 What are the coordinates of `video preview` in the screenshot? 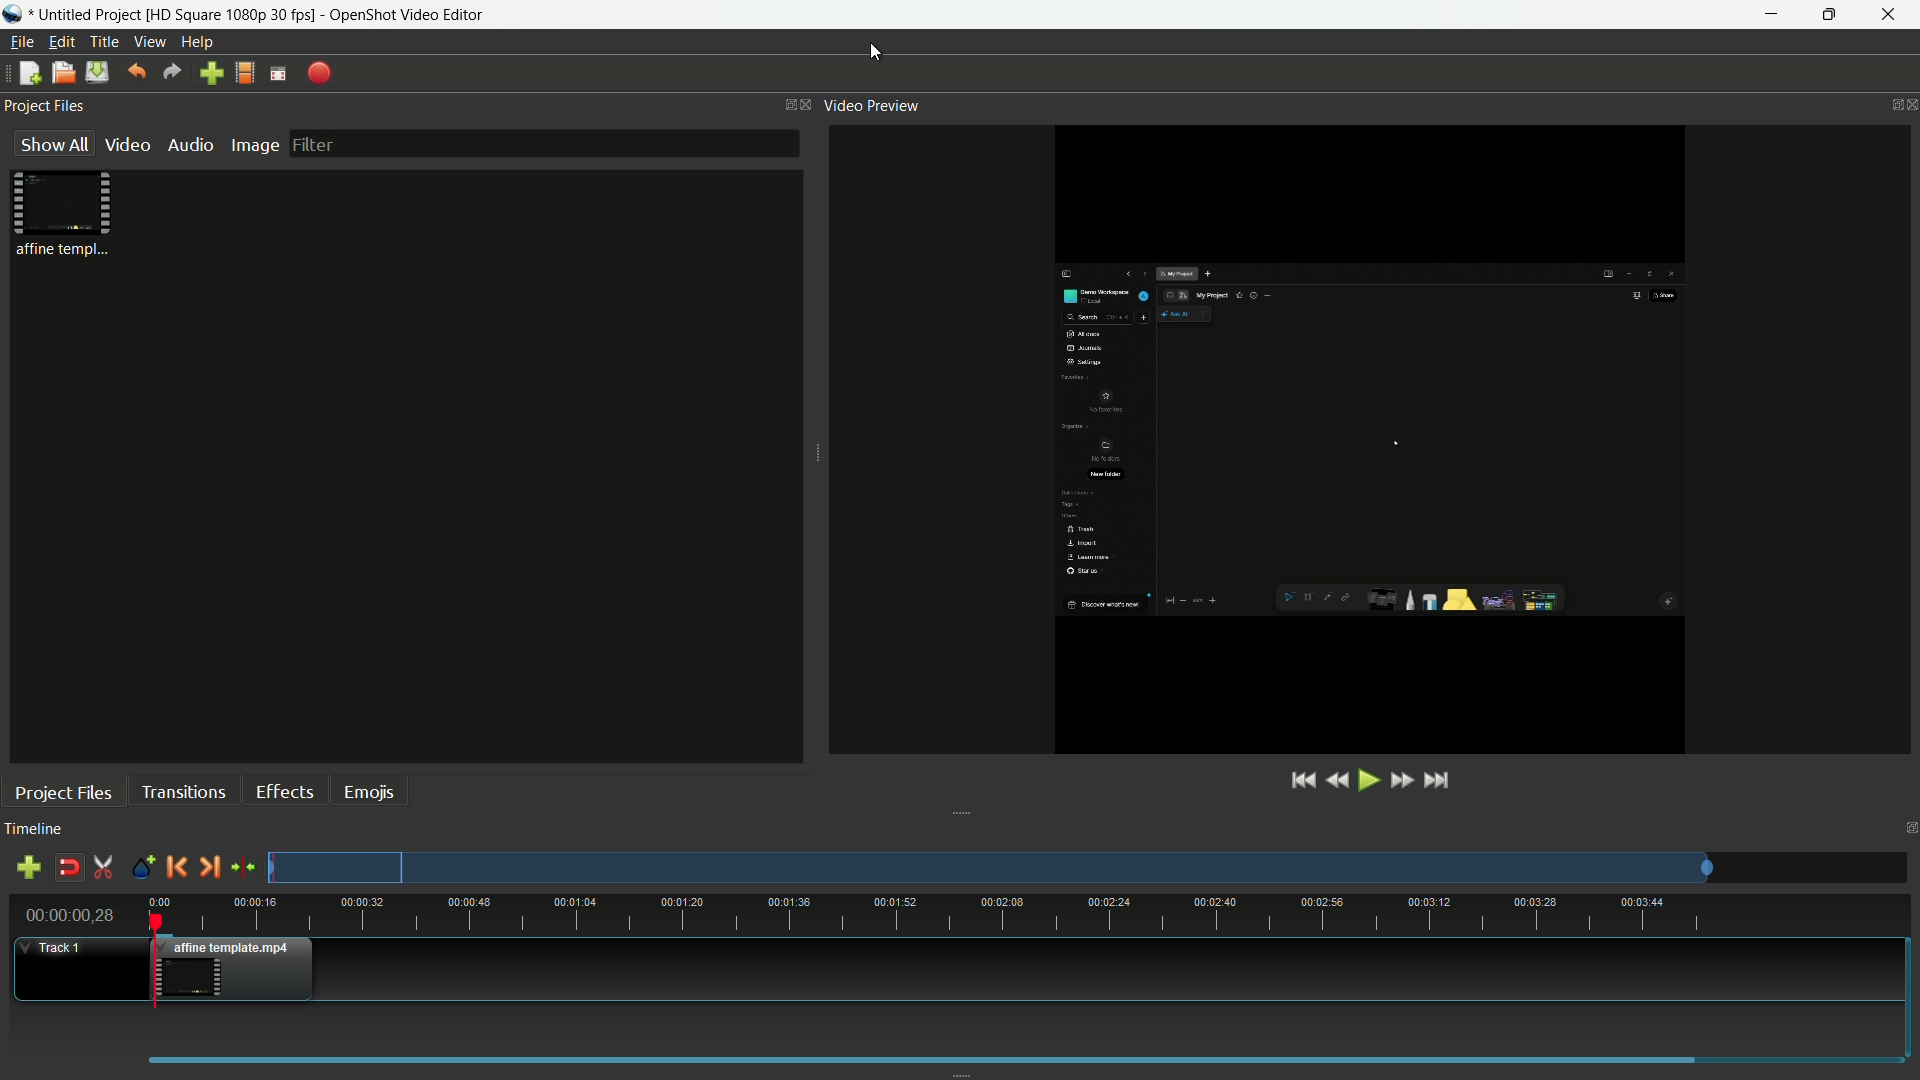 It's located at (1390, 437).